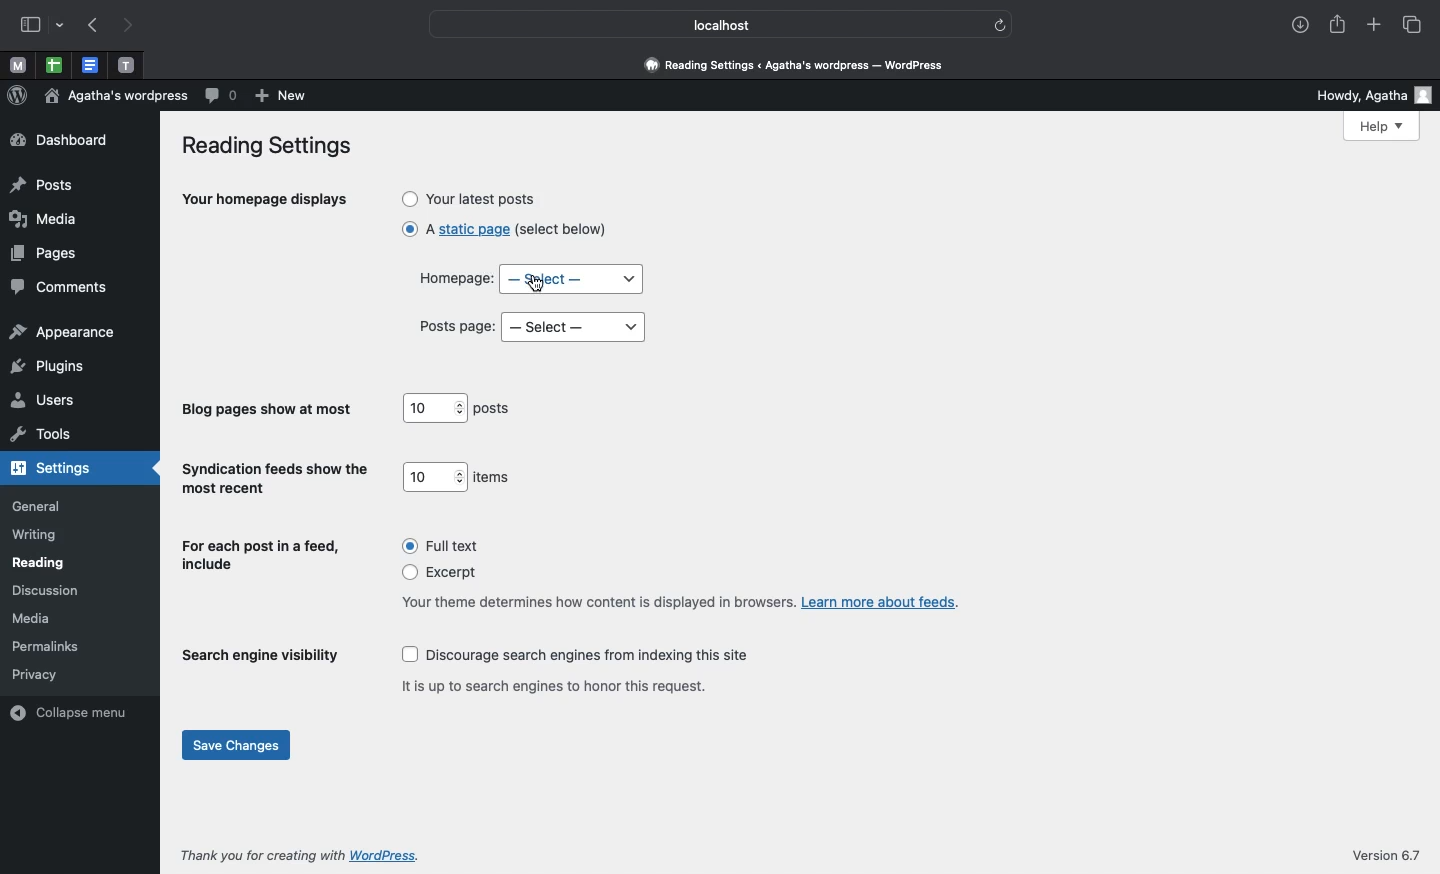  What do you see at coordinates (805, 66) in the screenshot?
I see `reading settings < agatha's wordpress - wordpress` at bounding box center [805, 66].